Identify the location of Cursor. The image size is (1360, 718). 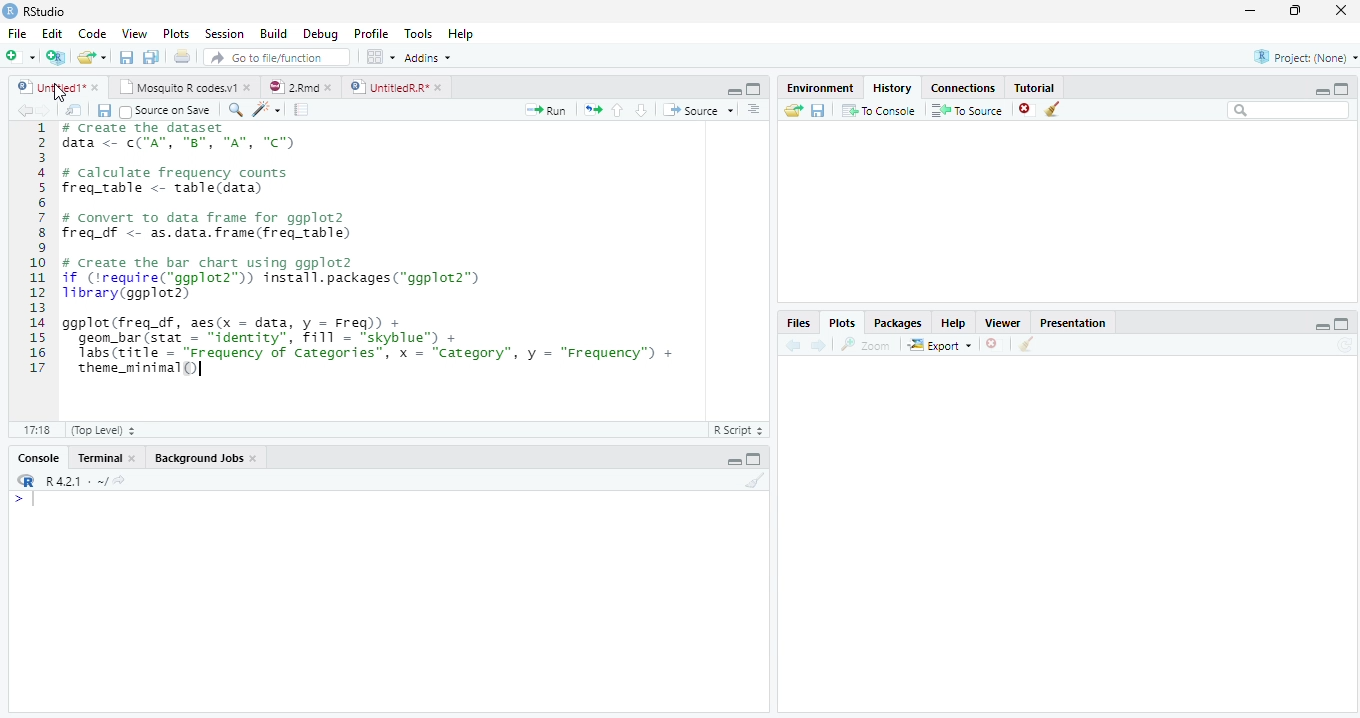
(37, 501).